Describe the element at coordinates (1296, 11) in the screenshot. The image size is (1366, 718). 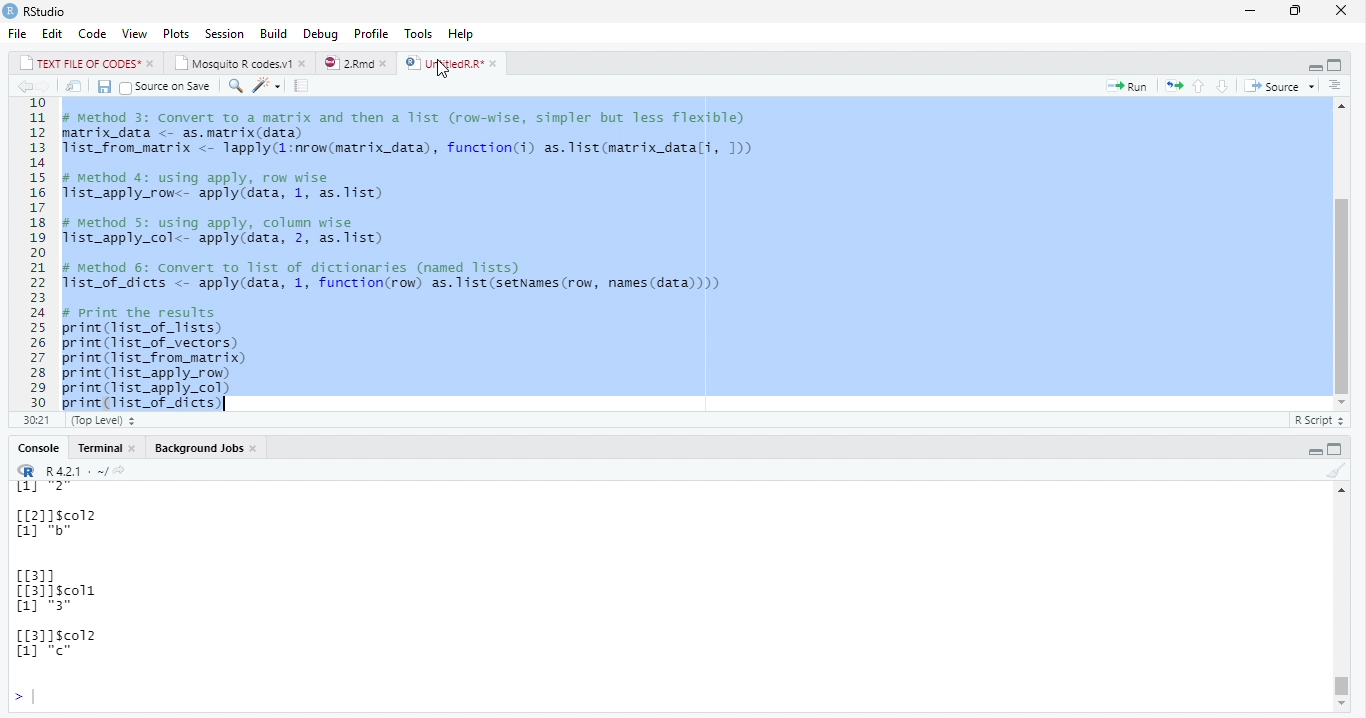
I see `Maximize` at that location.